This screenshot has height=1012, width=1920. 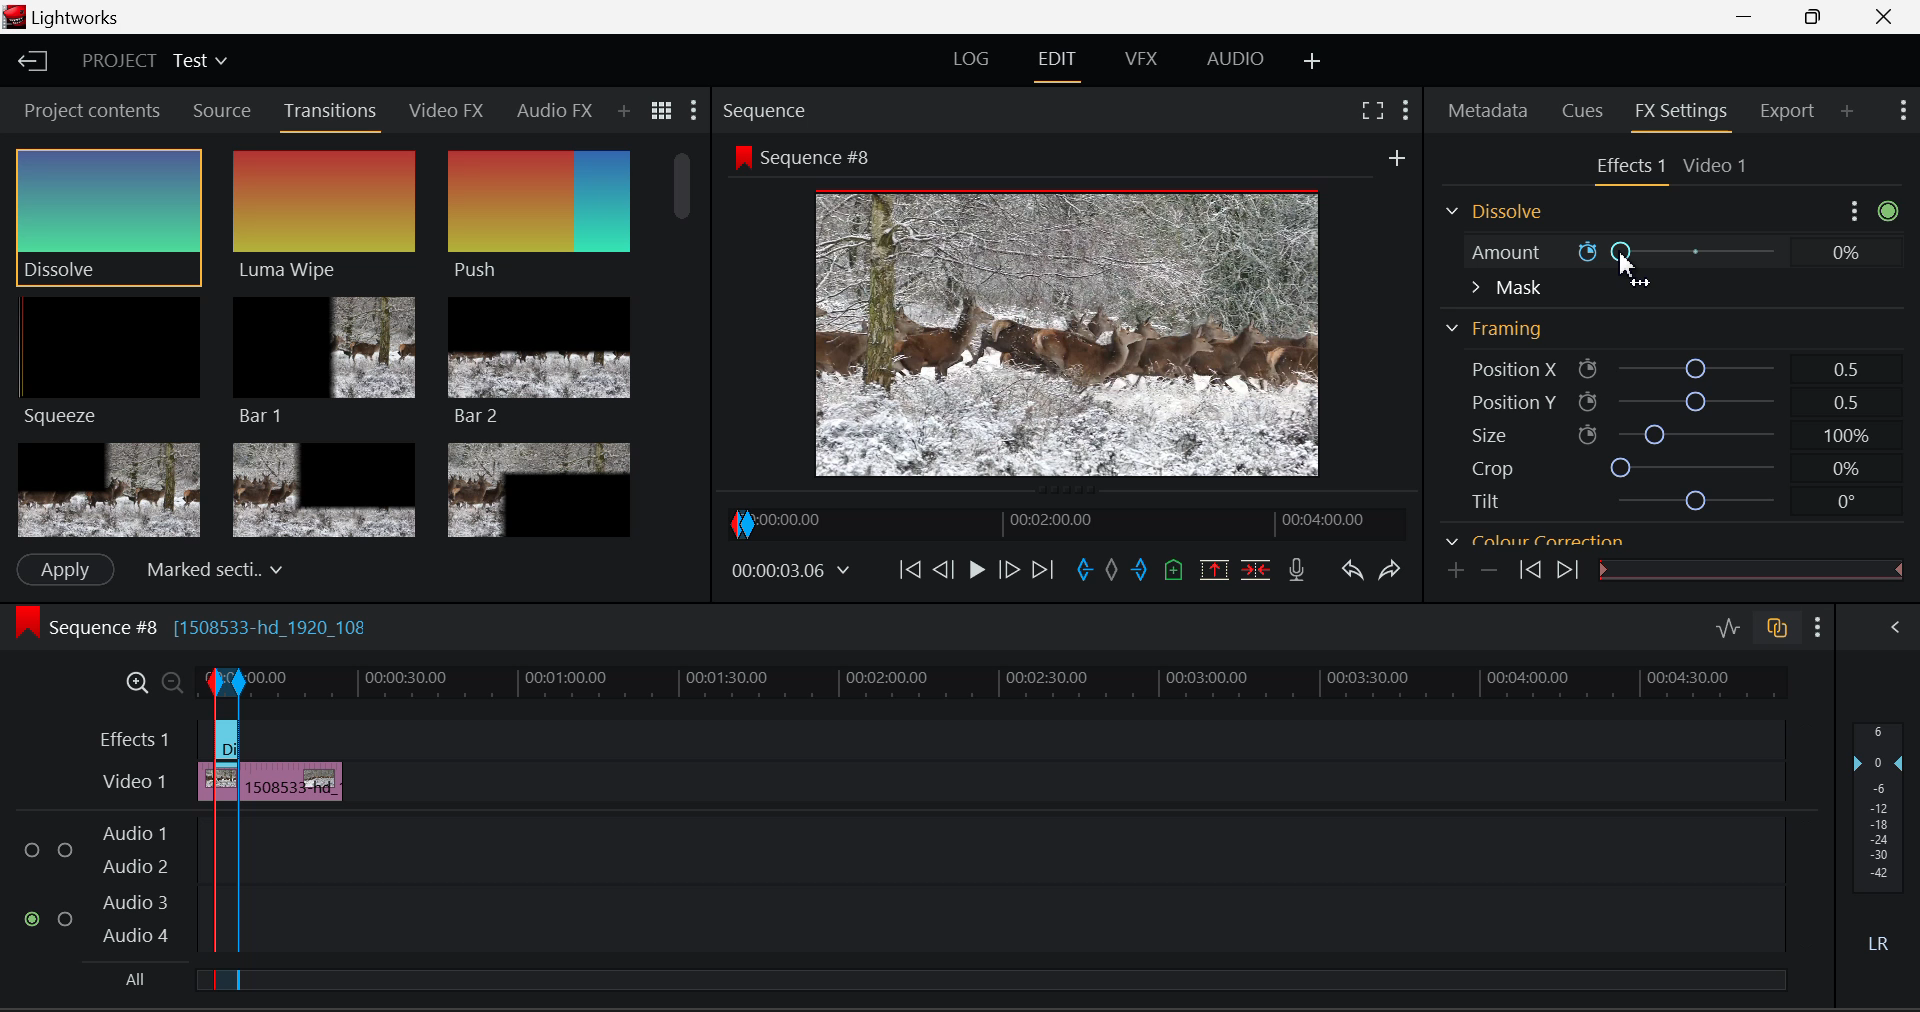 What do you see at coordinates (1642, 540) in the screenshot?
I see `Gamma` at bounding box center [1642, 540].